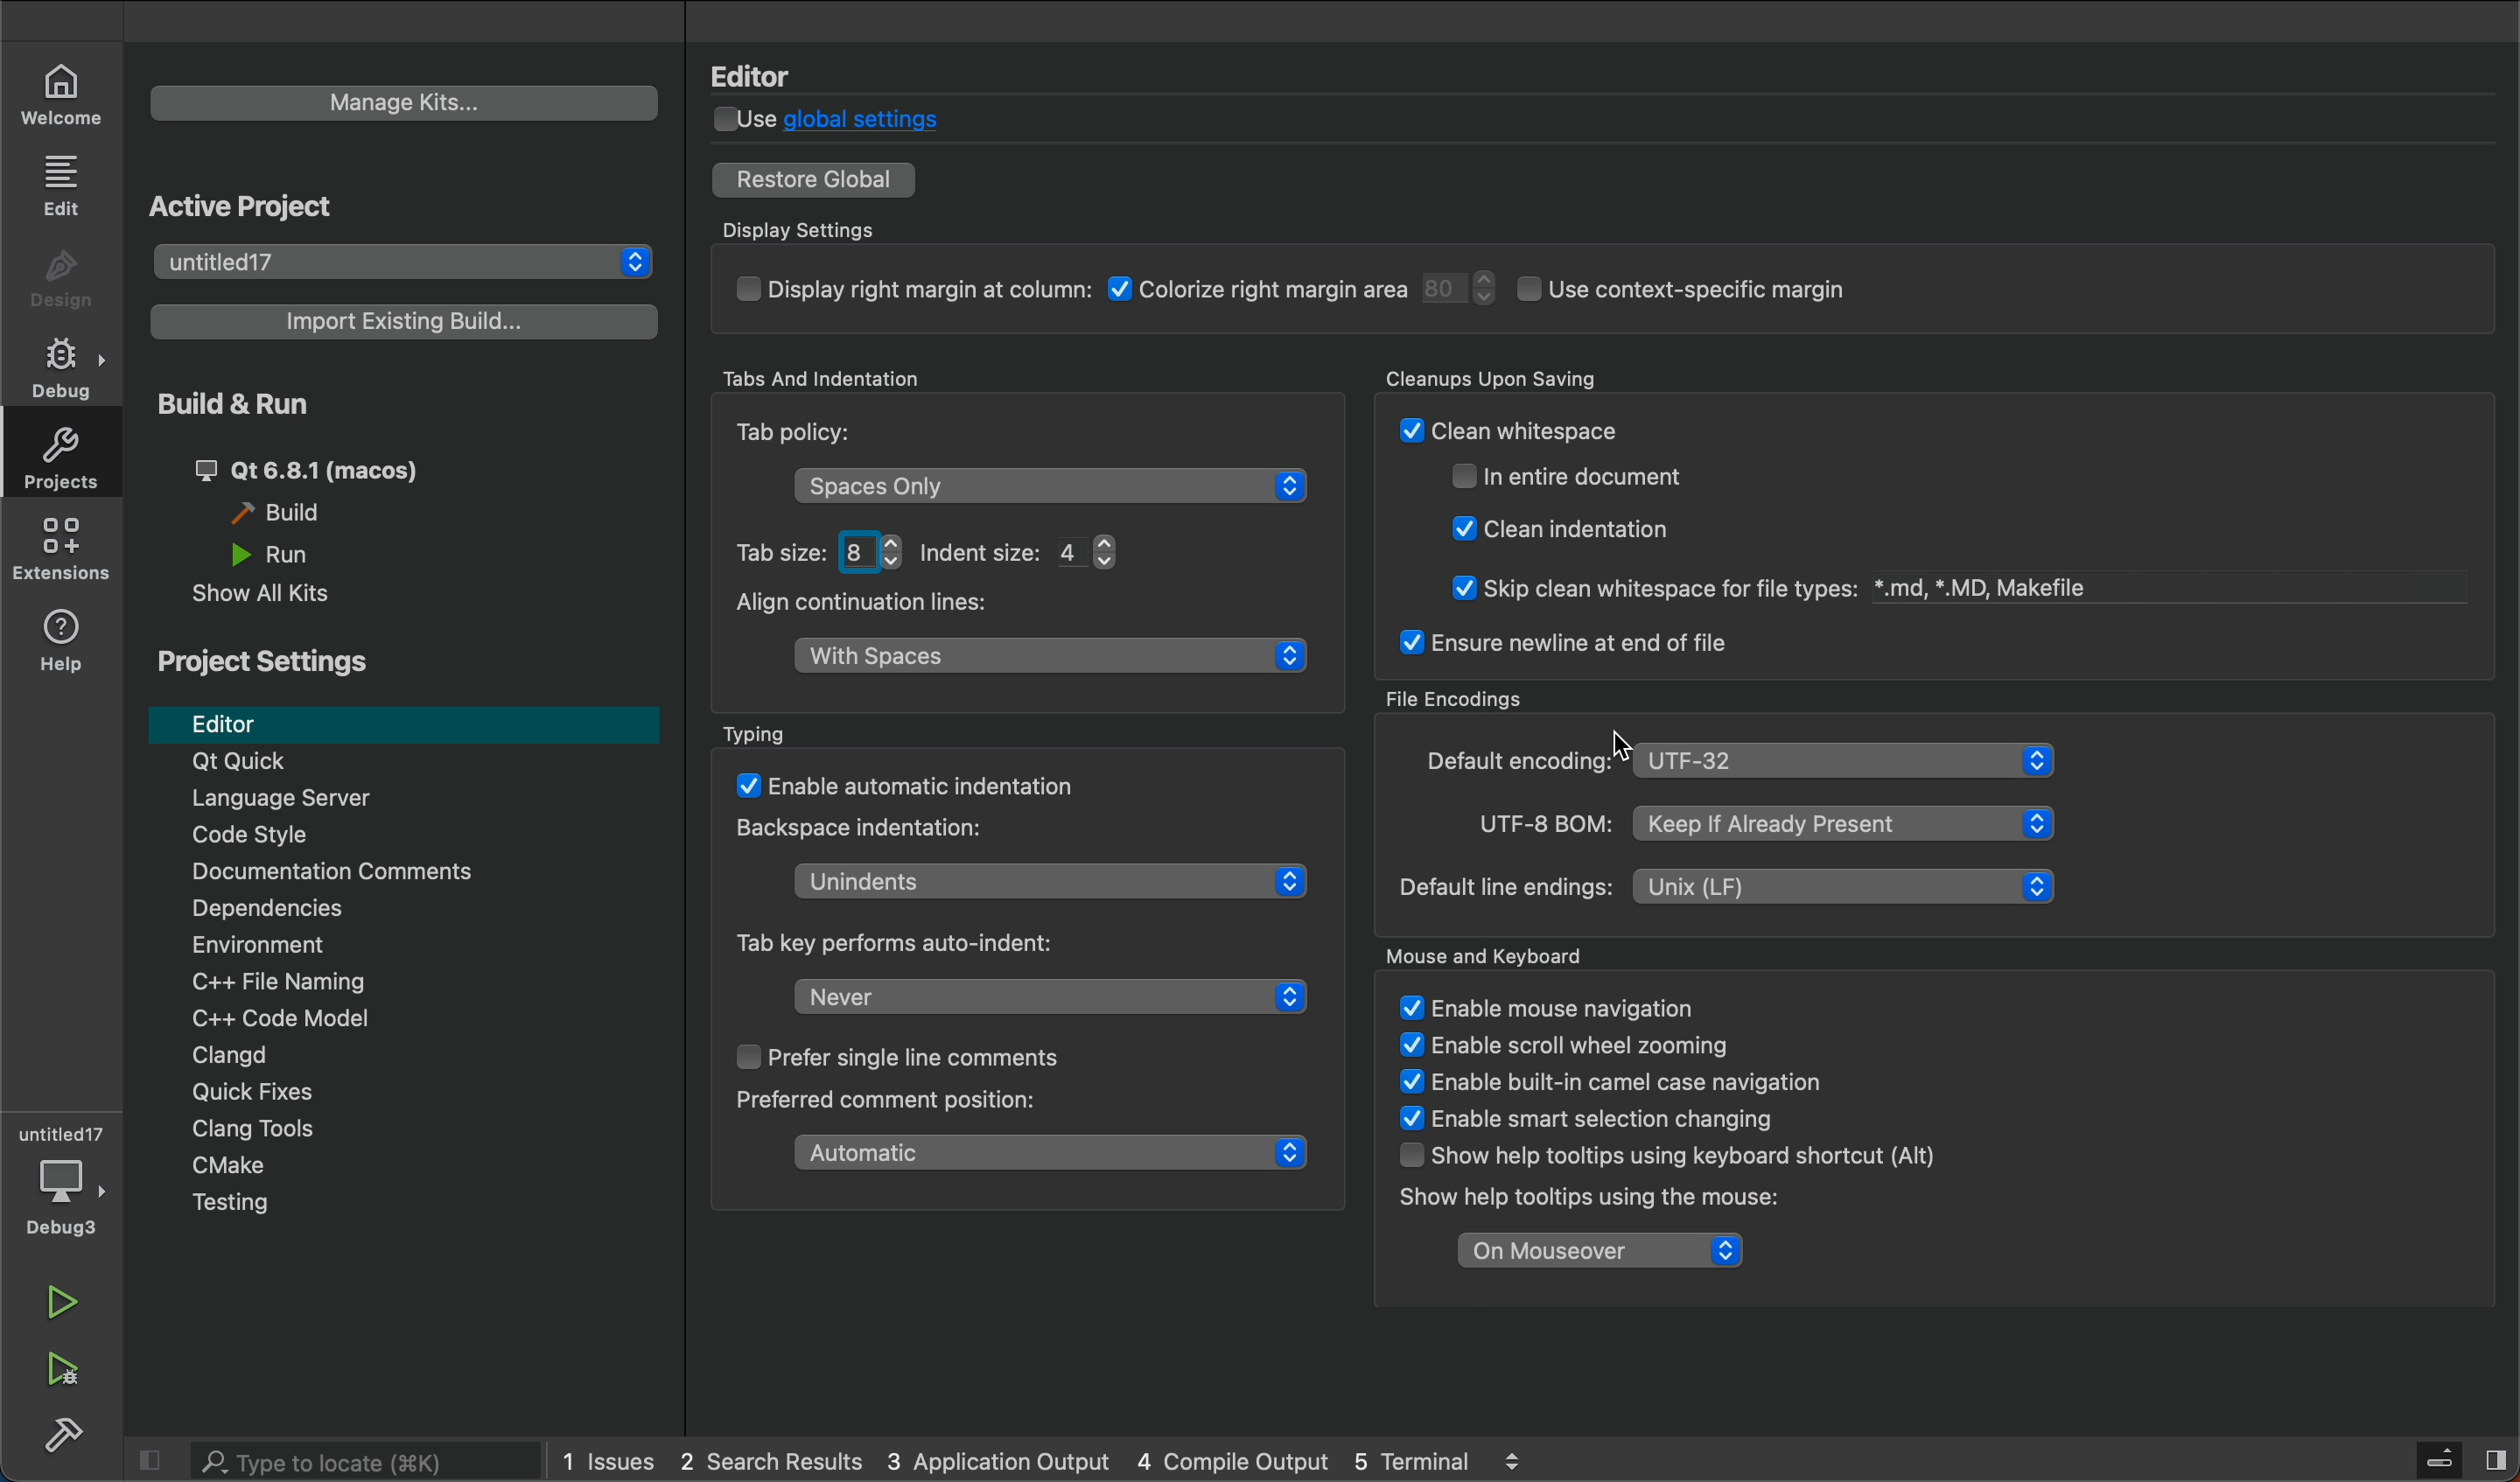 The image size is (2520, 1482). What do you see at coordinates (767, 734) in the screenshot?
I see `Typing` at bounding box center [767, 734].